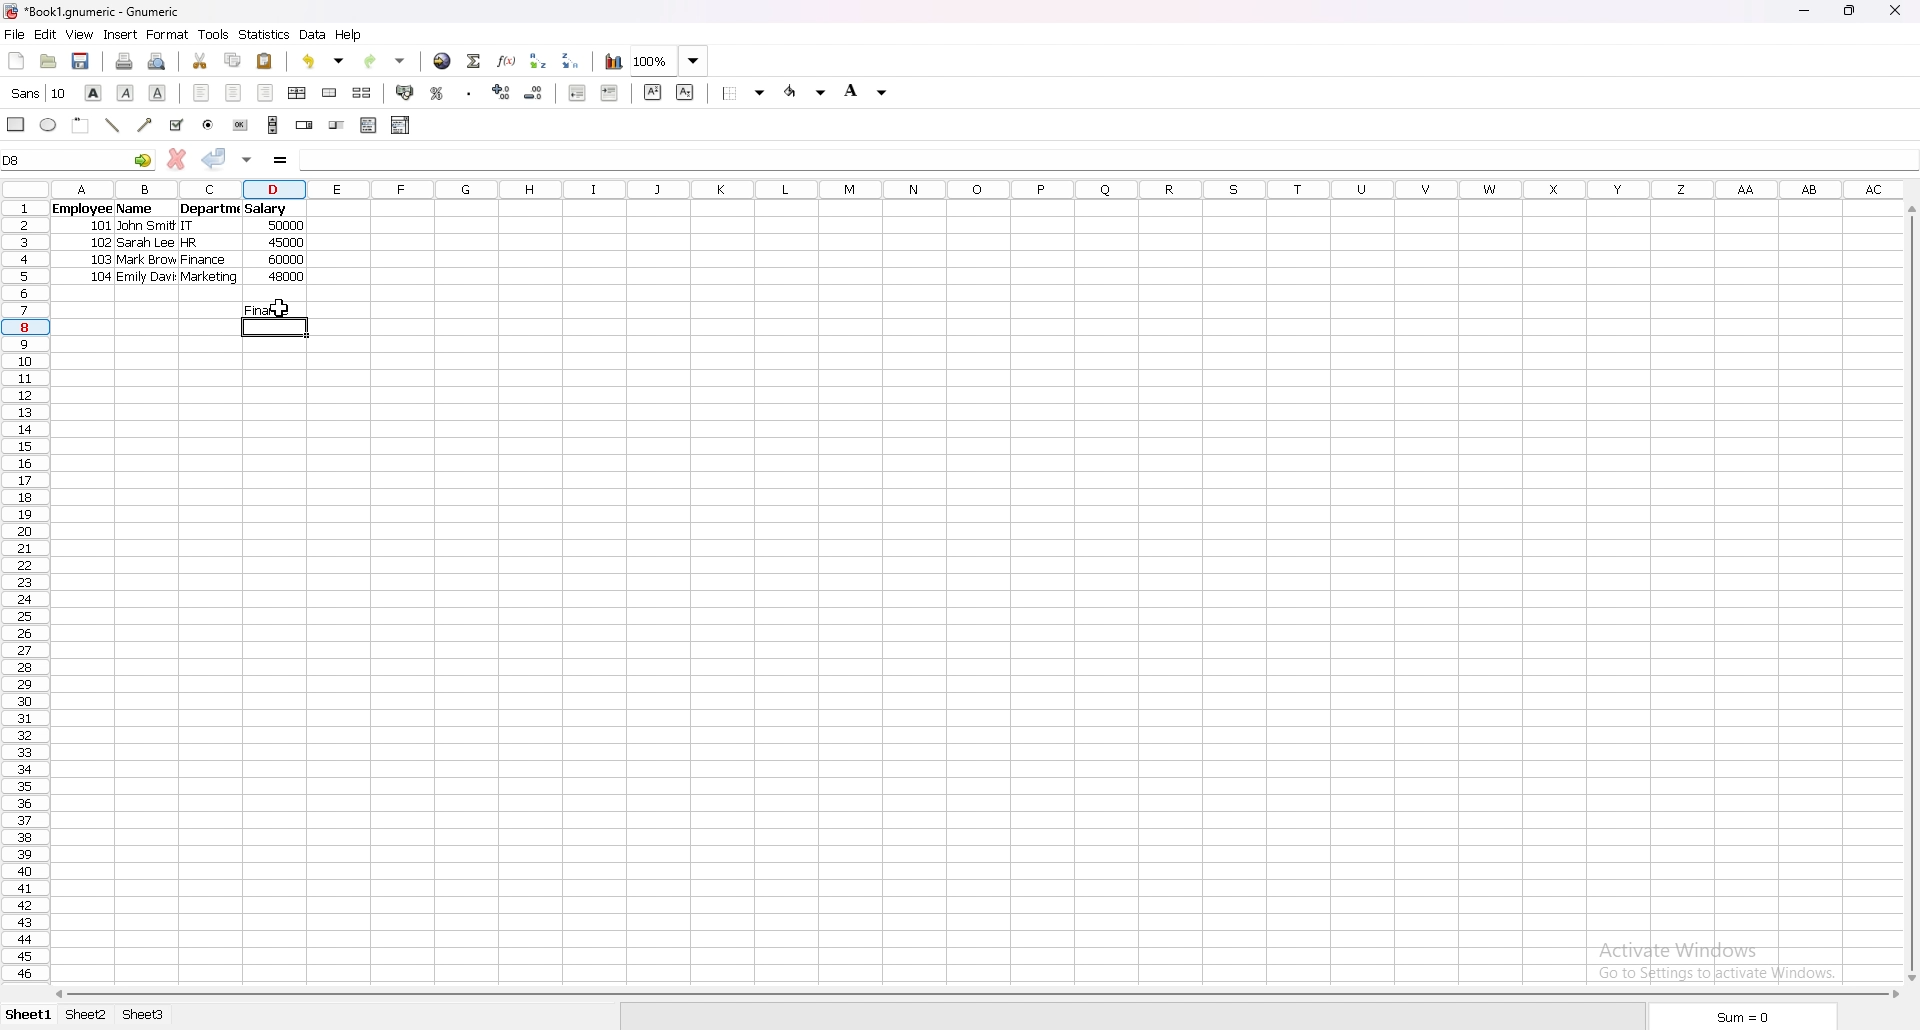  I want to click on cell input, so click(1106, 160).